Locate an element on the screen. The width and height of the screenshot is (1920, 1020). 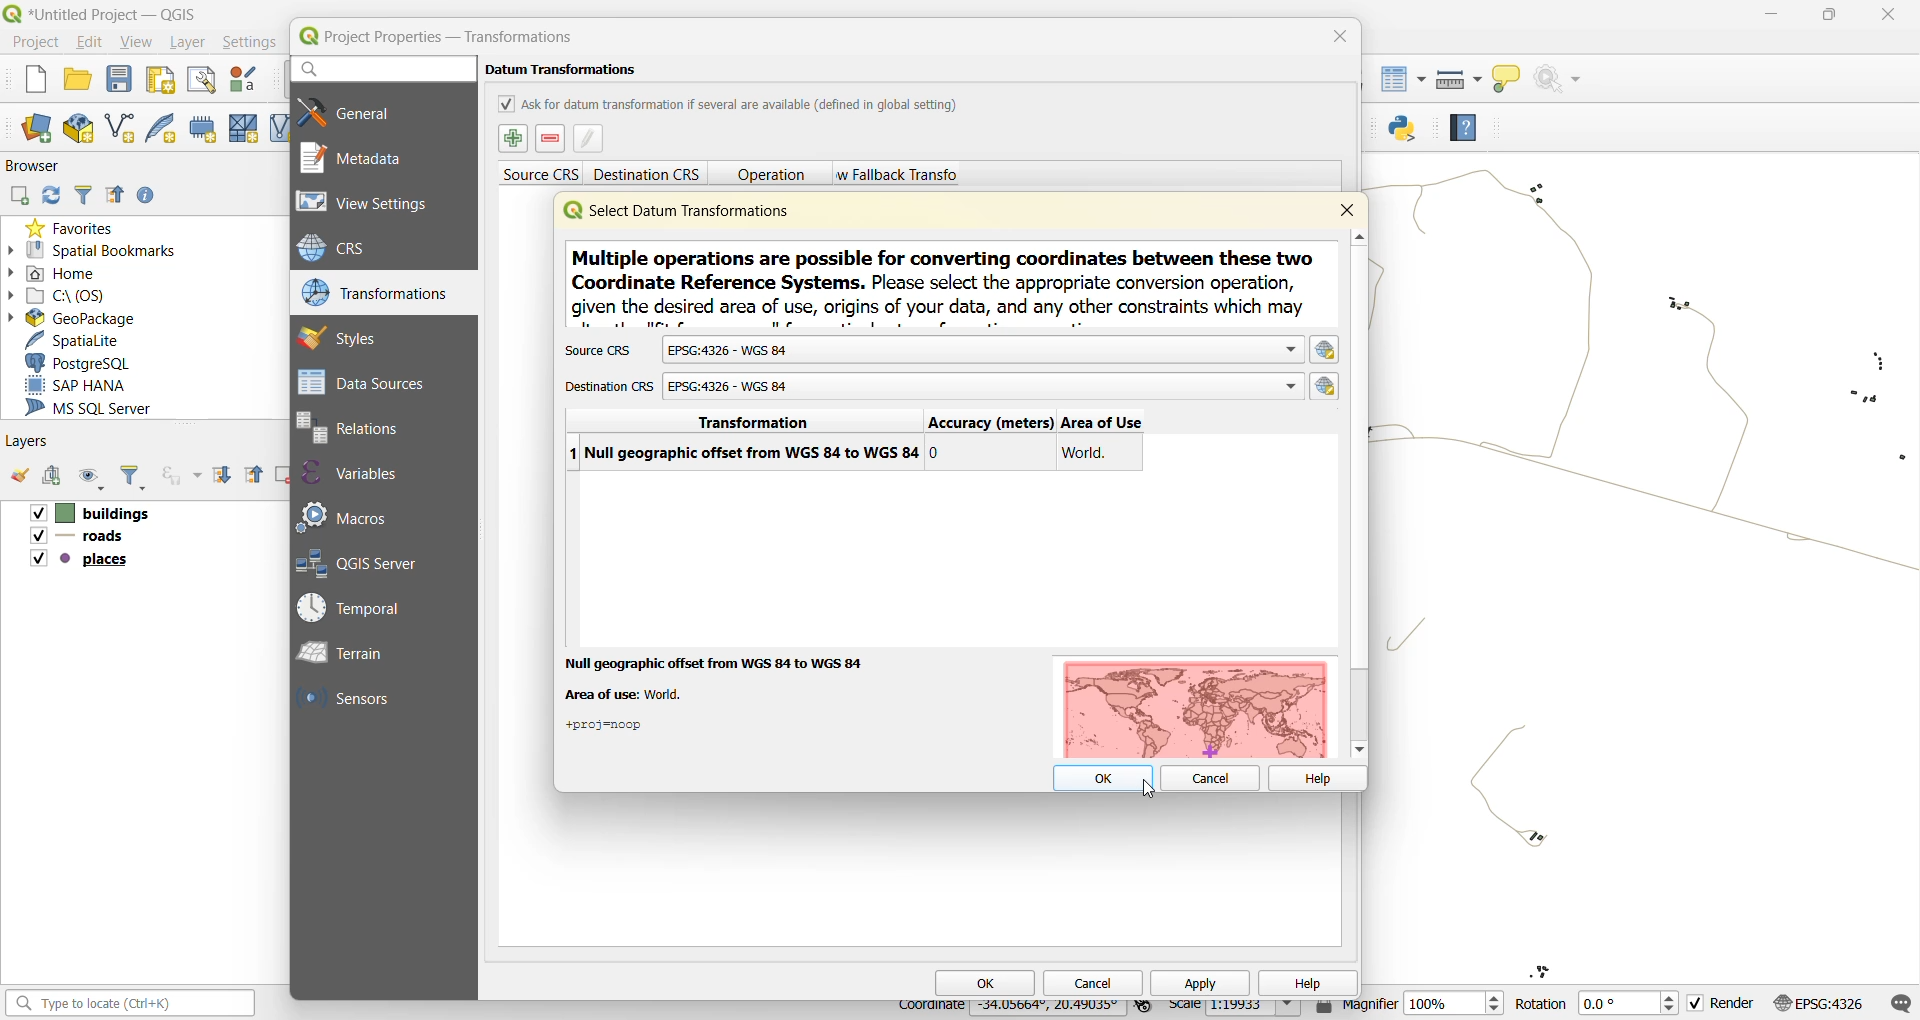
scroll up is located at coordinates (1360, 235).